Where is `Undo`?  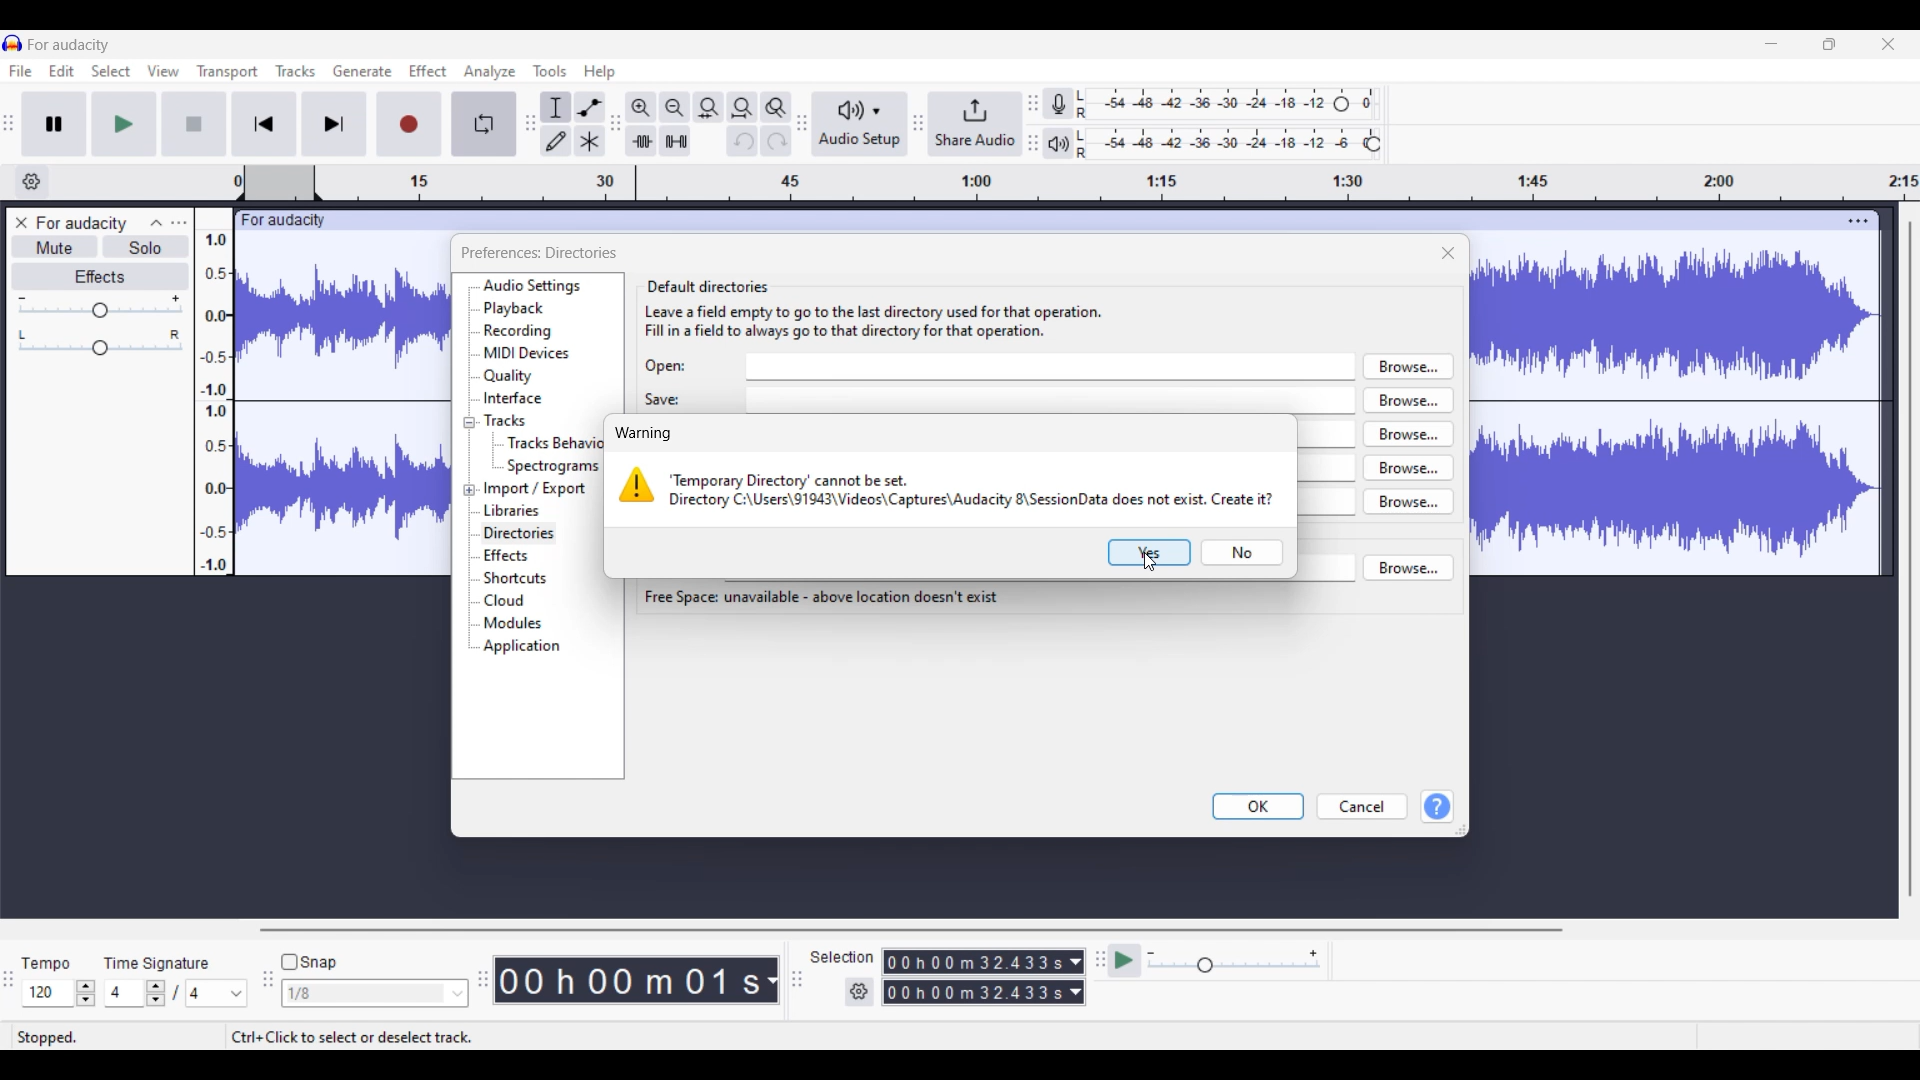 Undo is located at coordinates (743, 141).